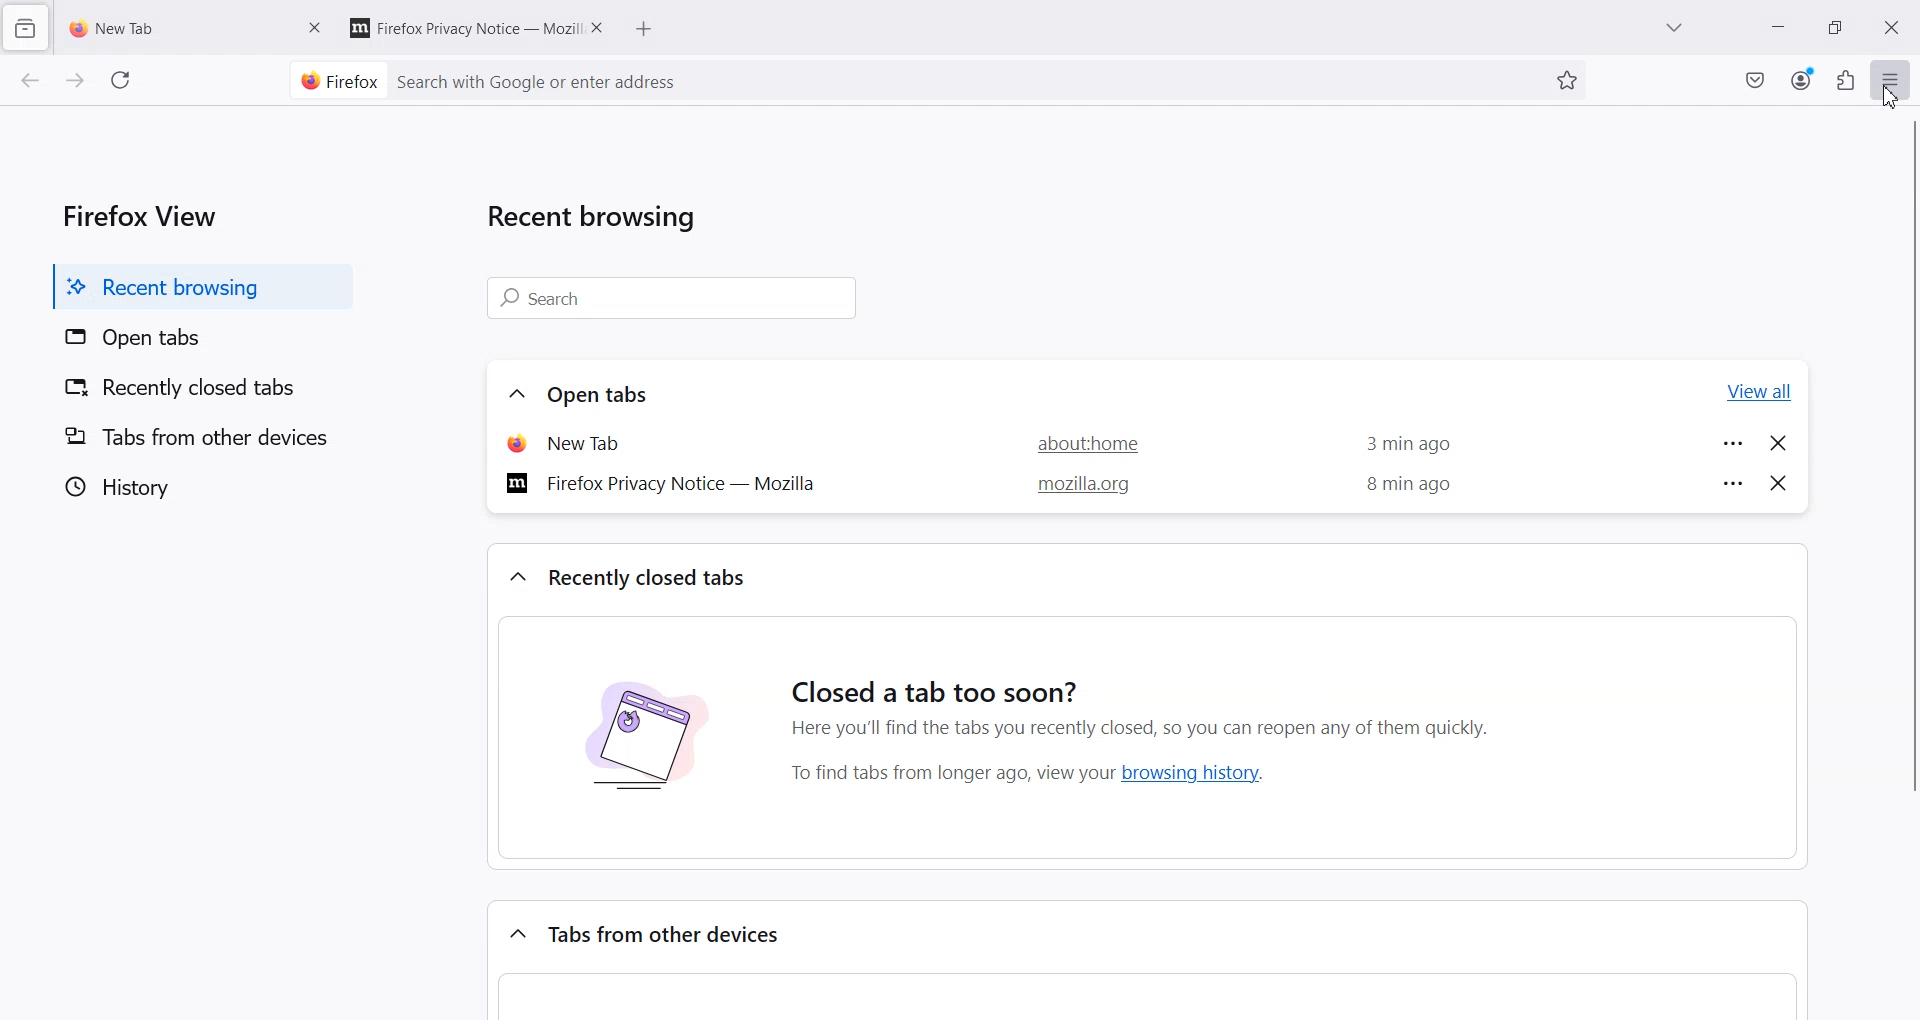  Describe the element at coordinates (590, 442) in the screenshot. I see `Open tab` at that location.